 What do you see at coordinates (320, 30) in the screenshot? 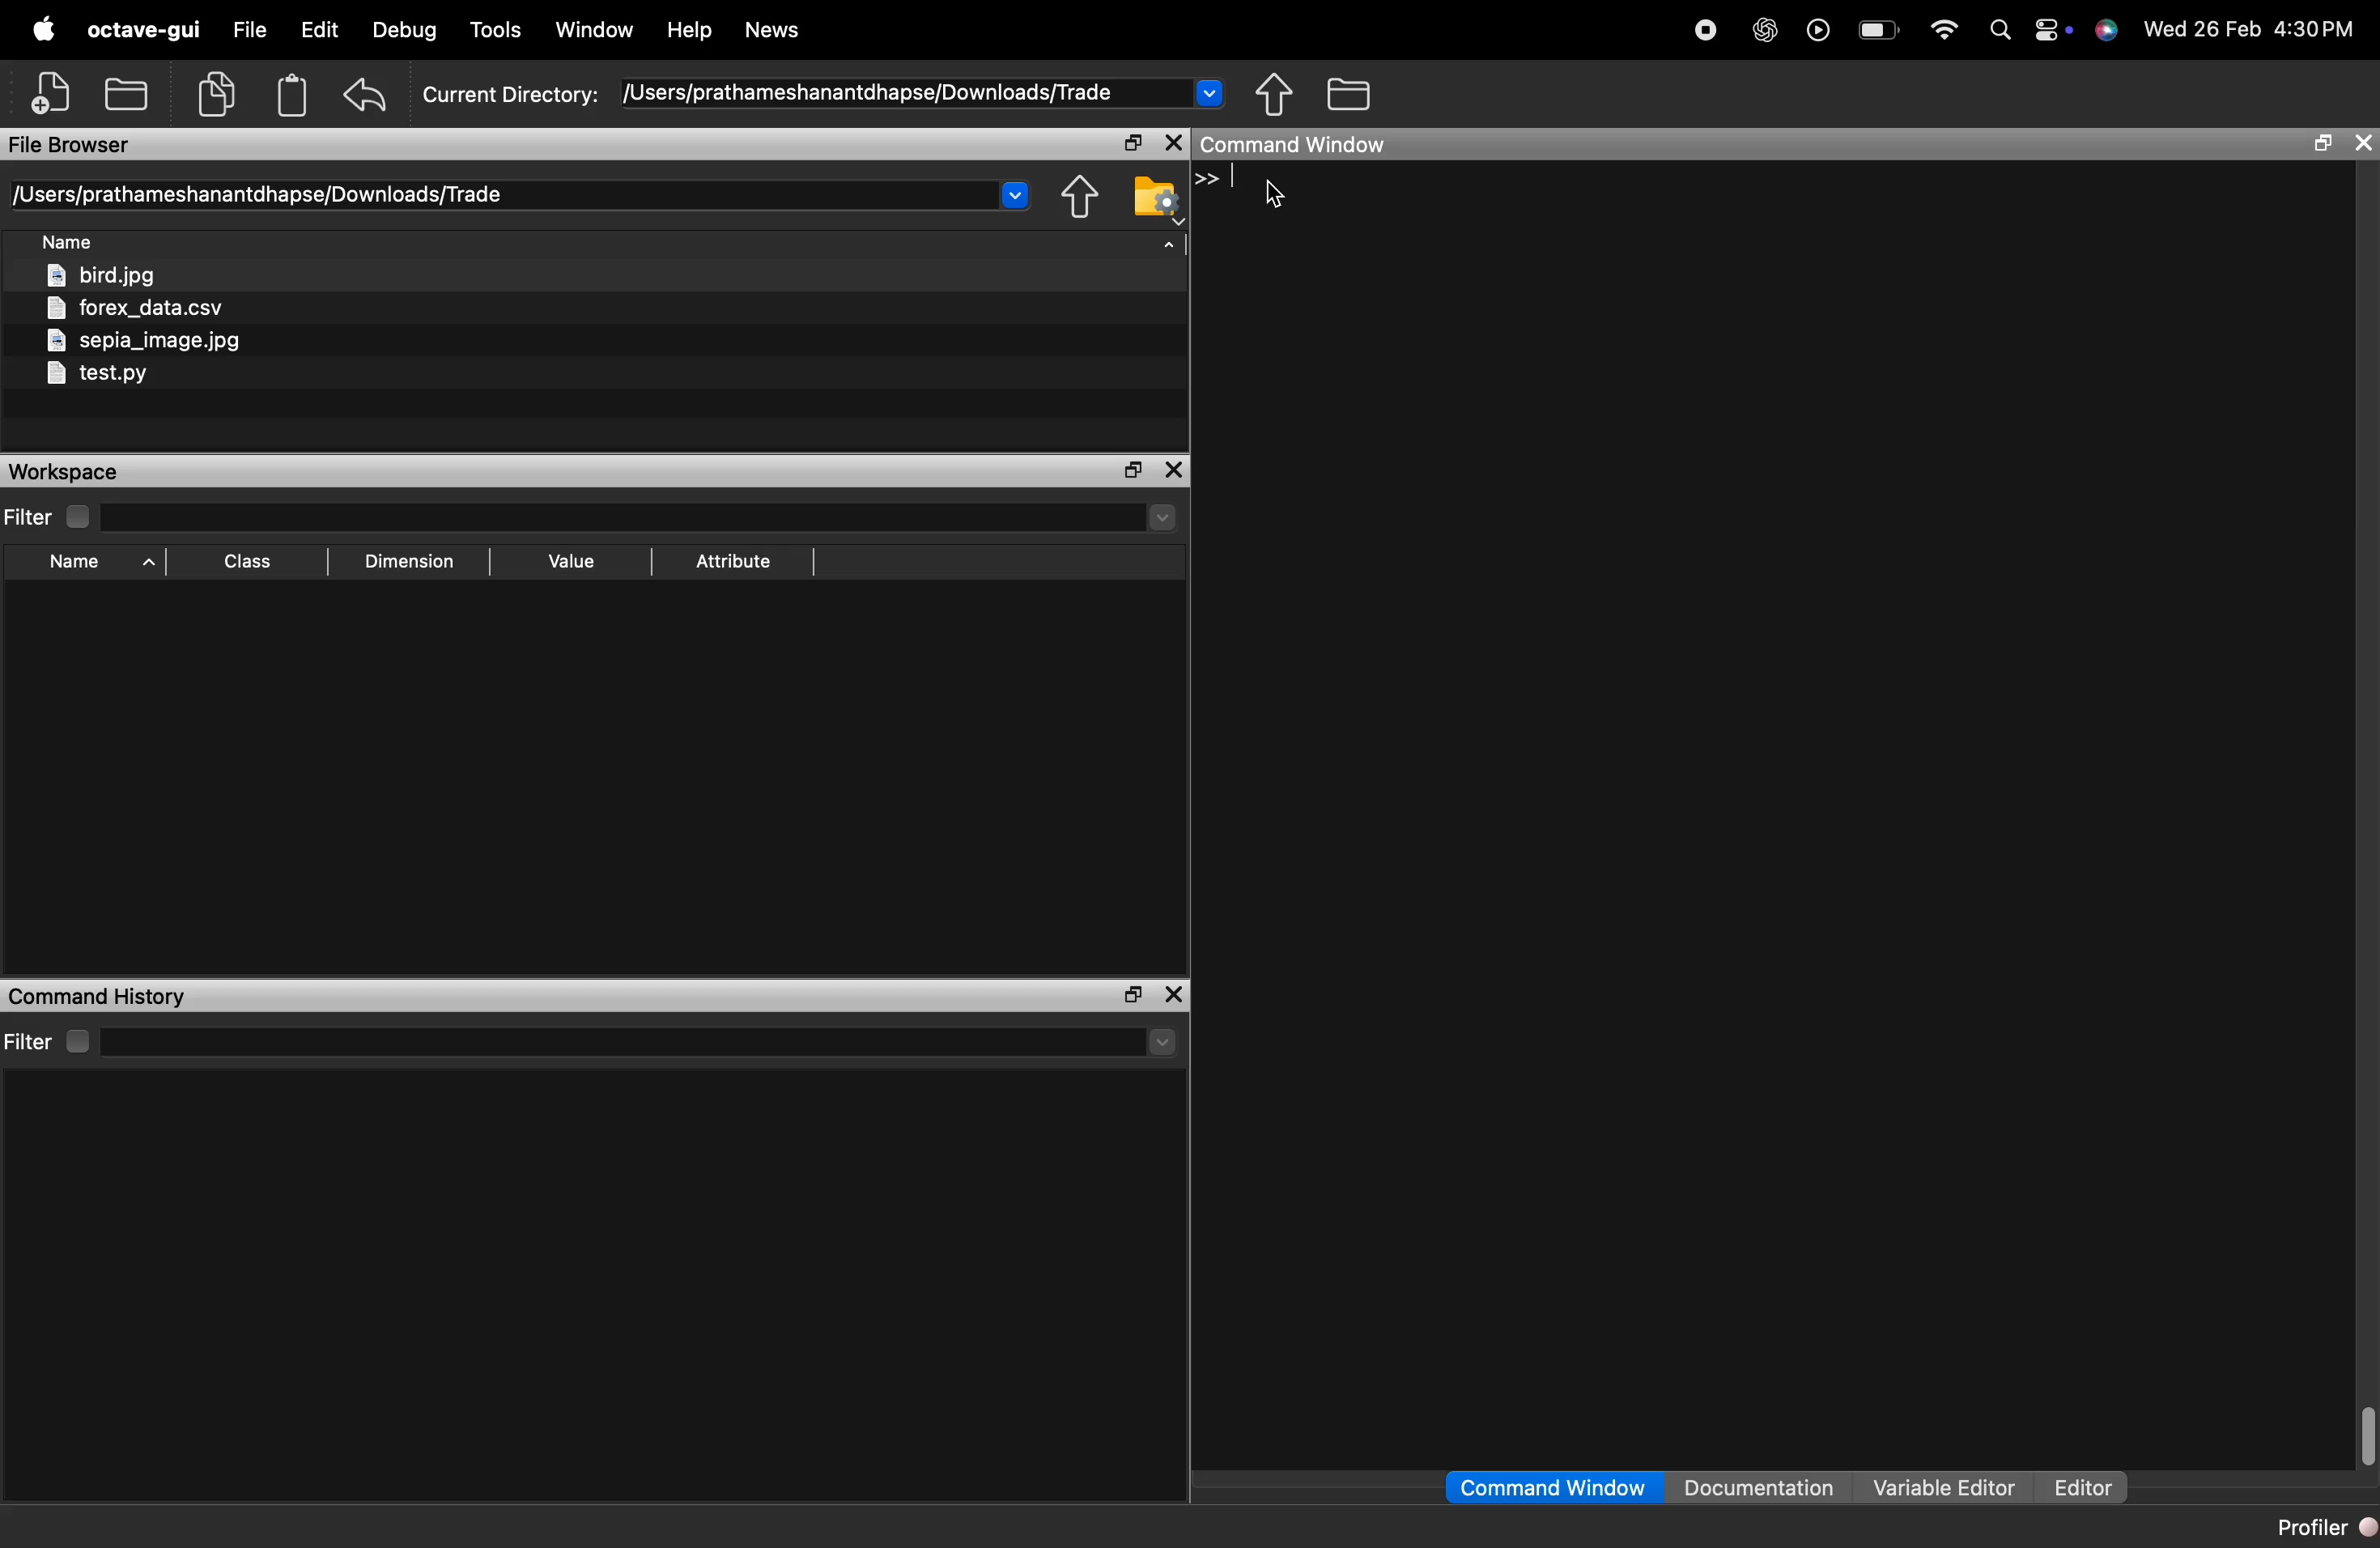
I see `edit` at bounding box center [320, 30].